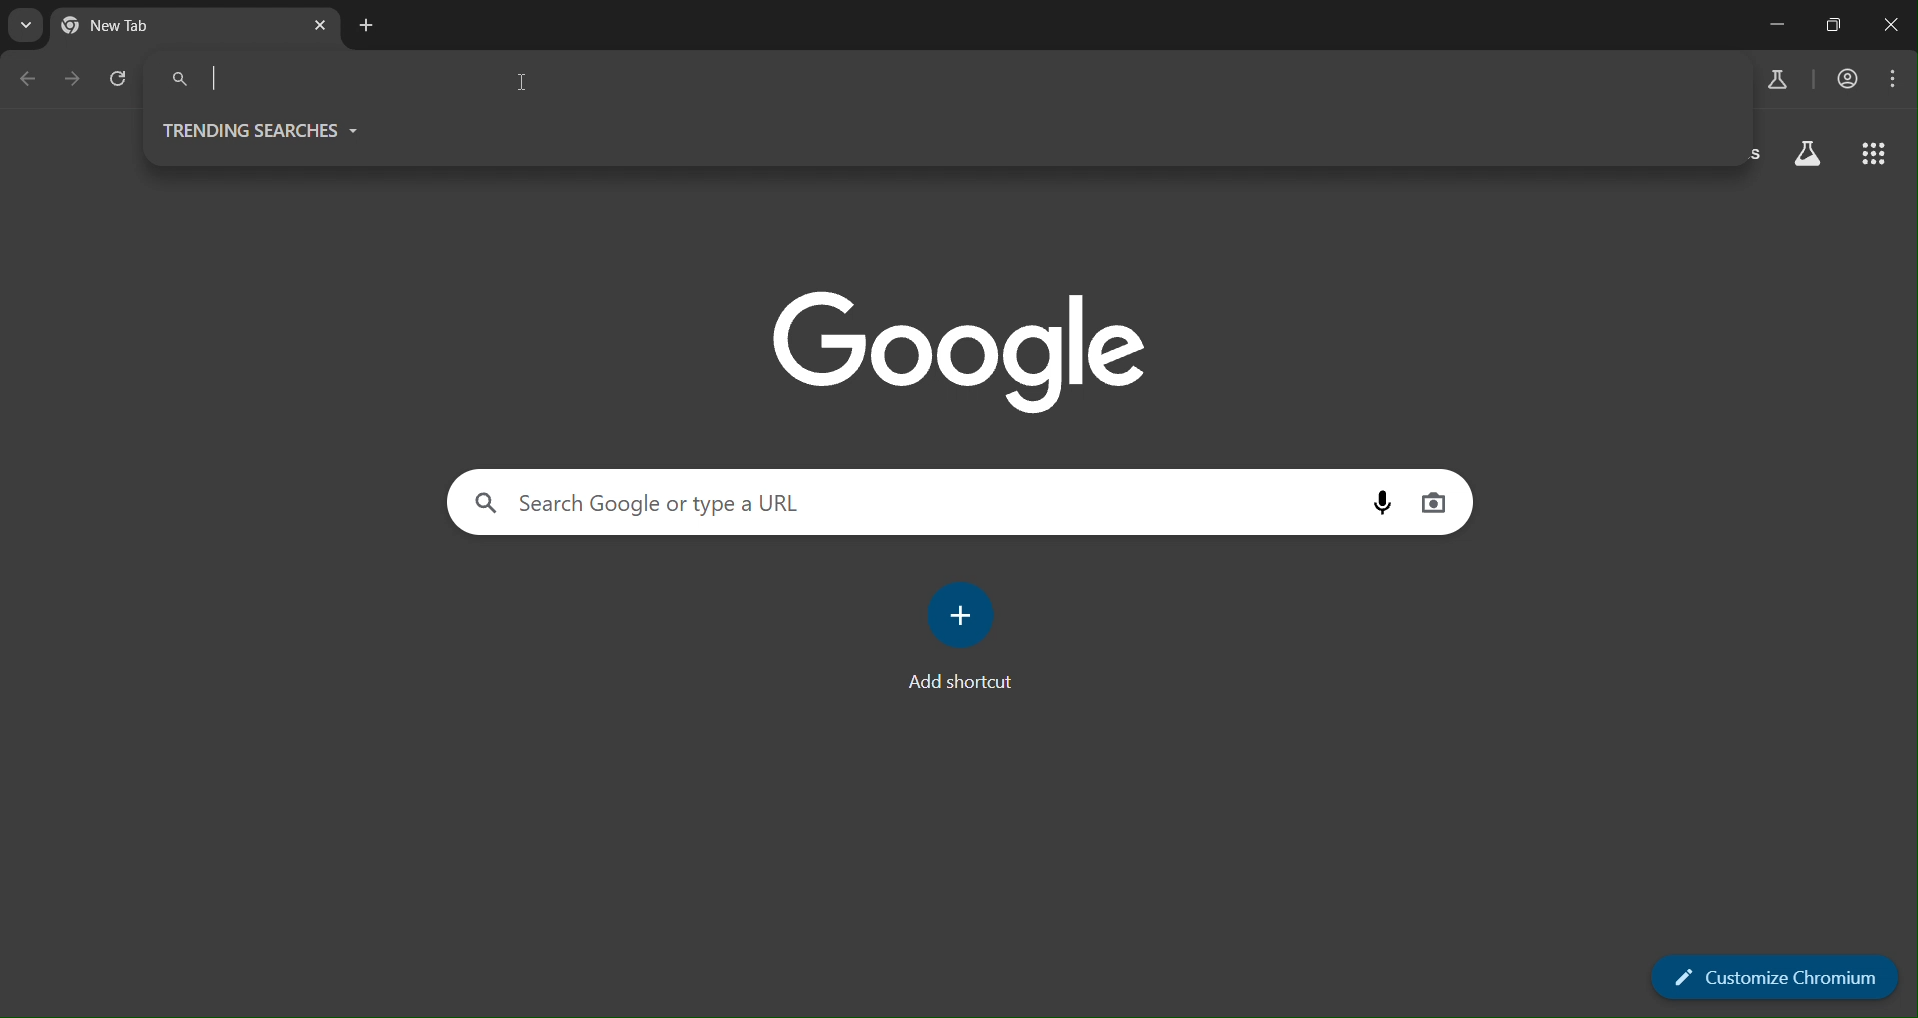 Image resolution: width=1918 pixels, height=1018 pixels. What do you see at coordinates (1434, 501) in the screenshot?
I see `image search` at bounding box center [1434, 501].